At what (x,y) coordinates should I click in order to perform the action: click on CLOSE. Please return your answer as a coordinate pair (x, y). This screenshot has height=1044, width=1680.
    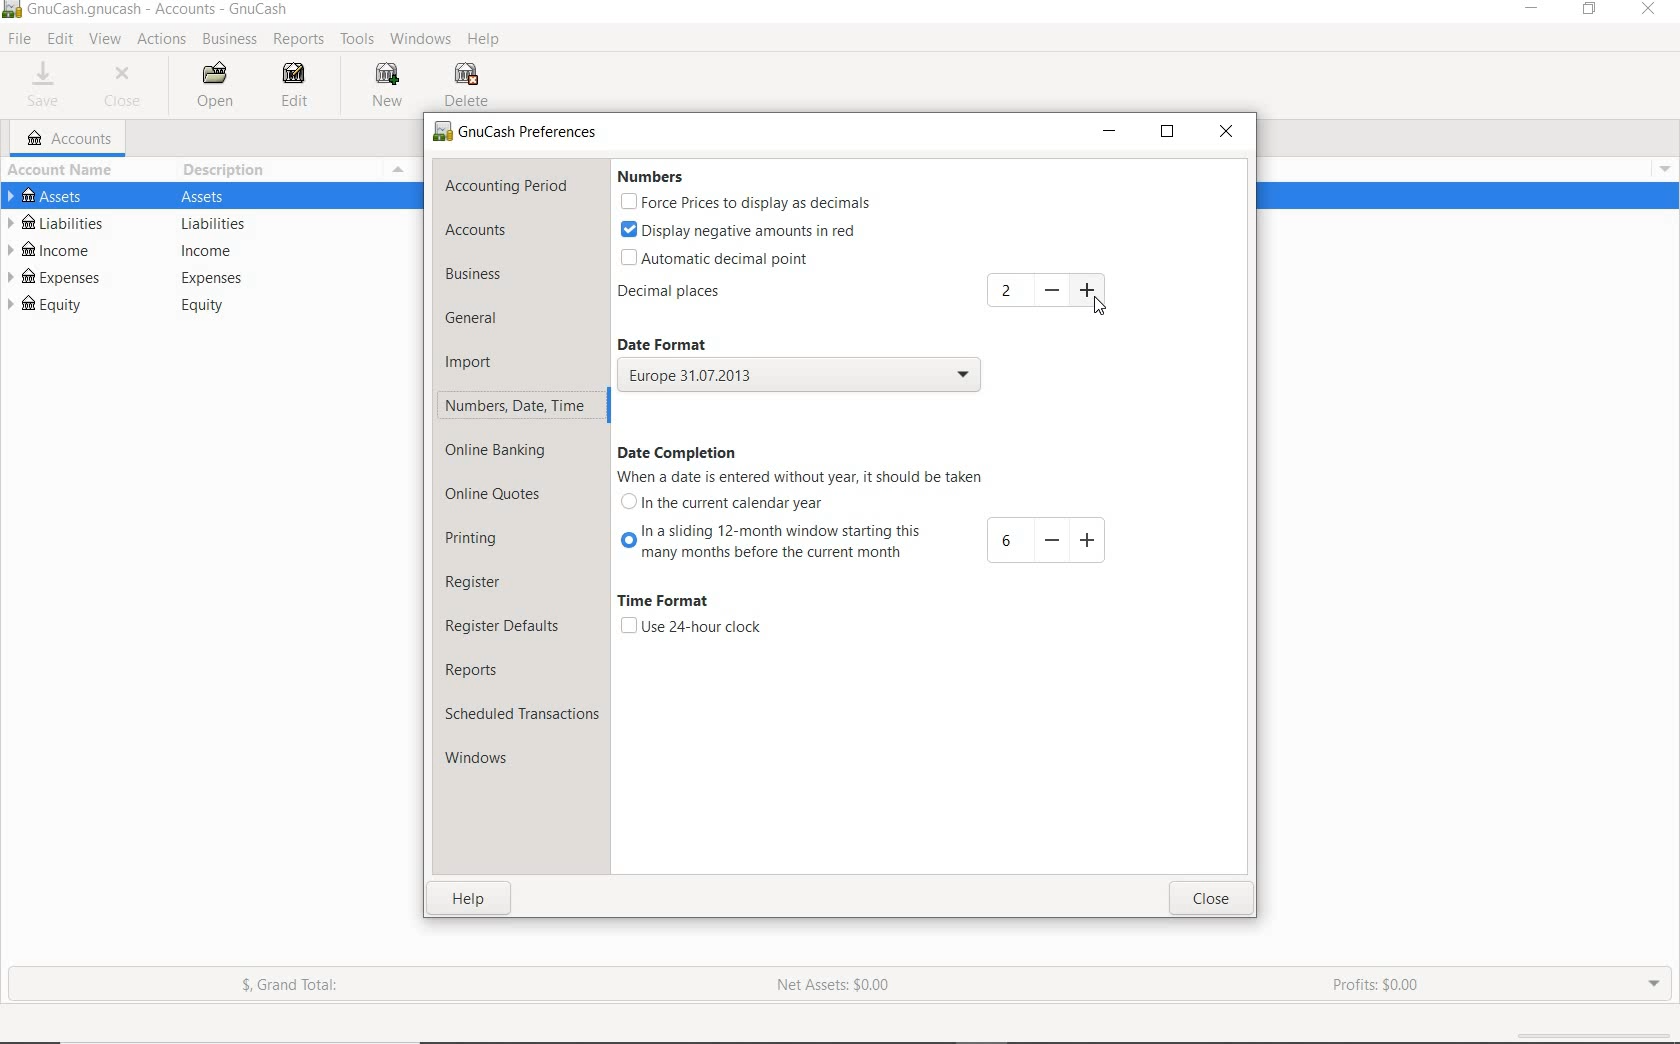
    Looking at the image, I should click on (128, 87).